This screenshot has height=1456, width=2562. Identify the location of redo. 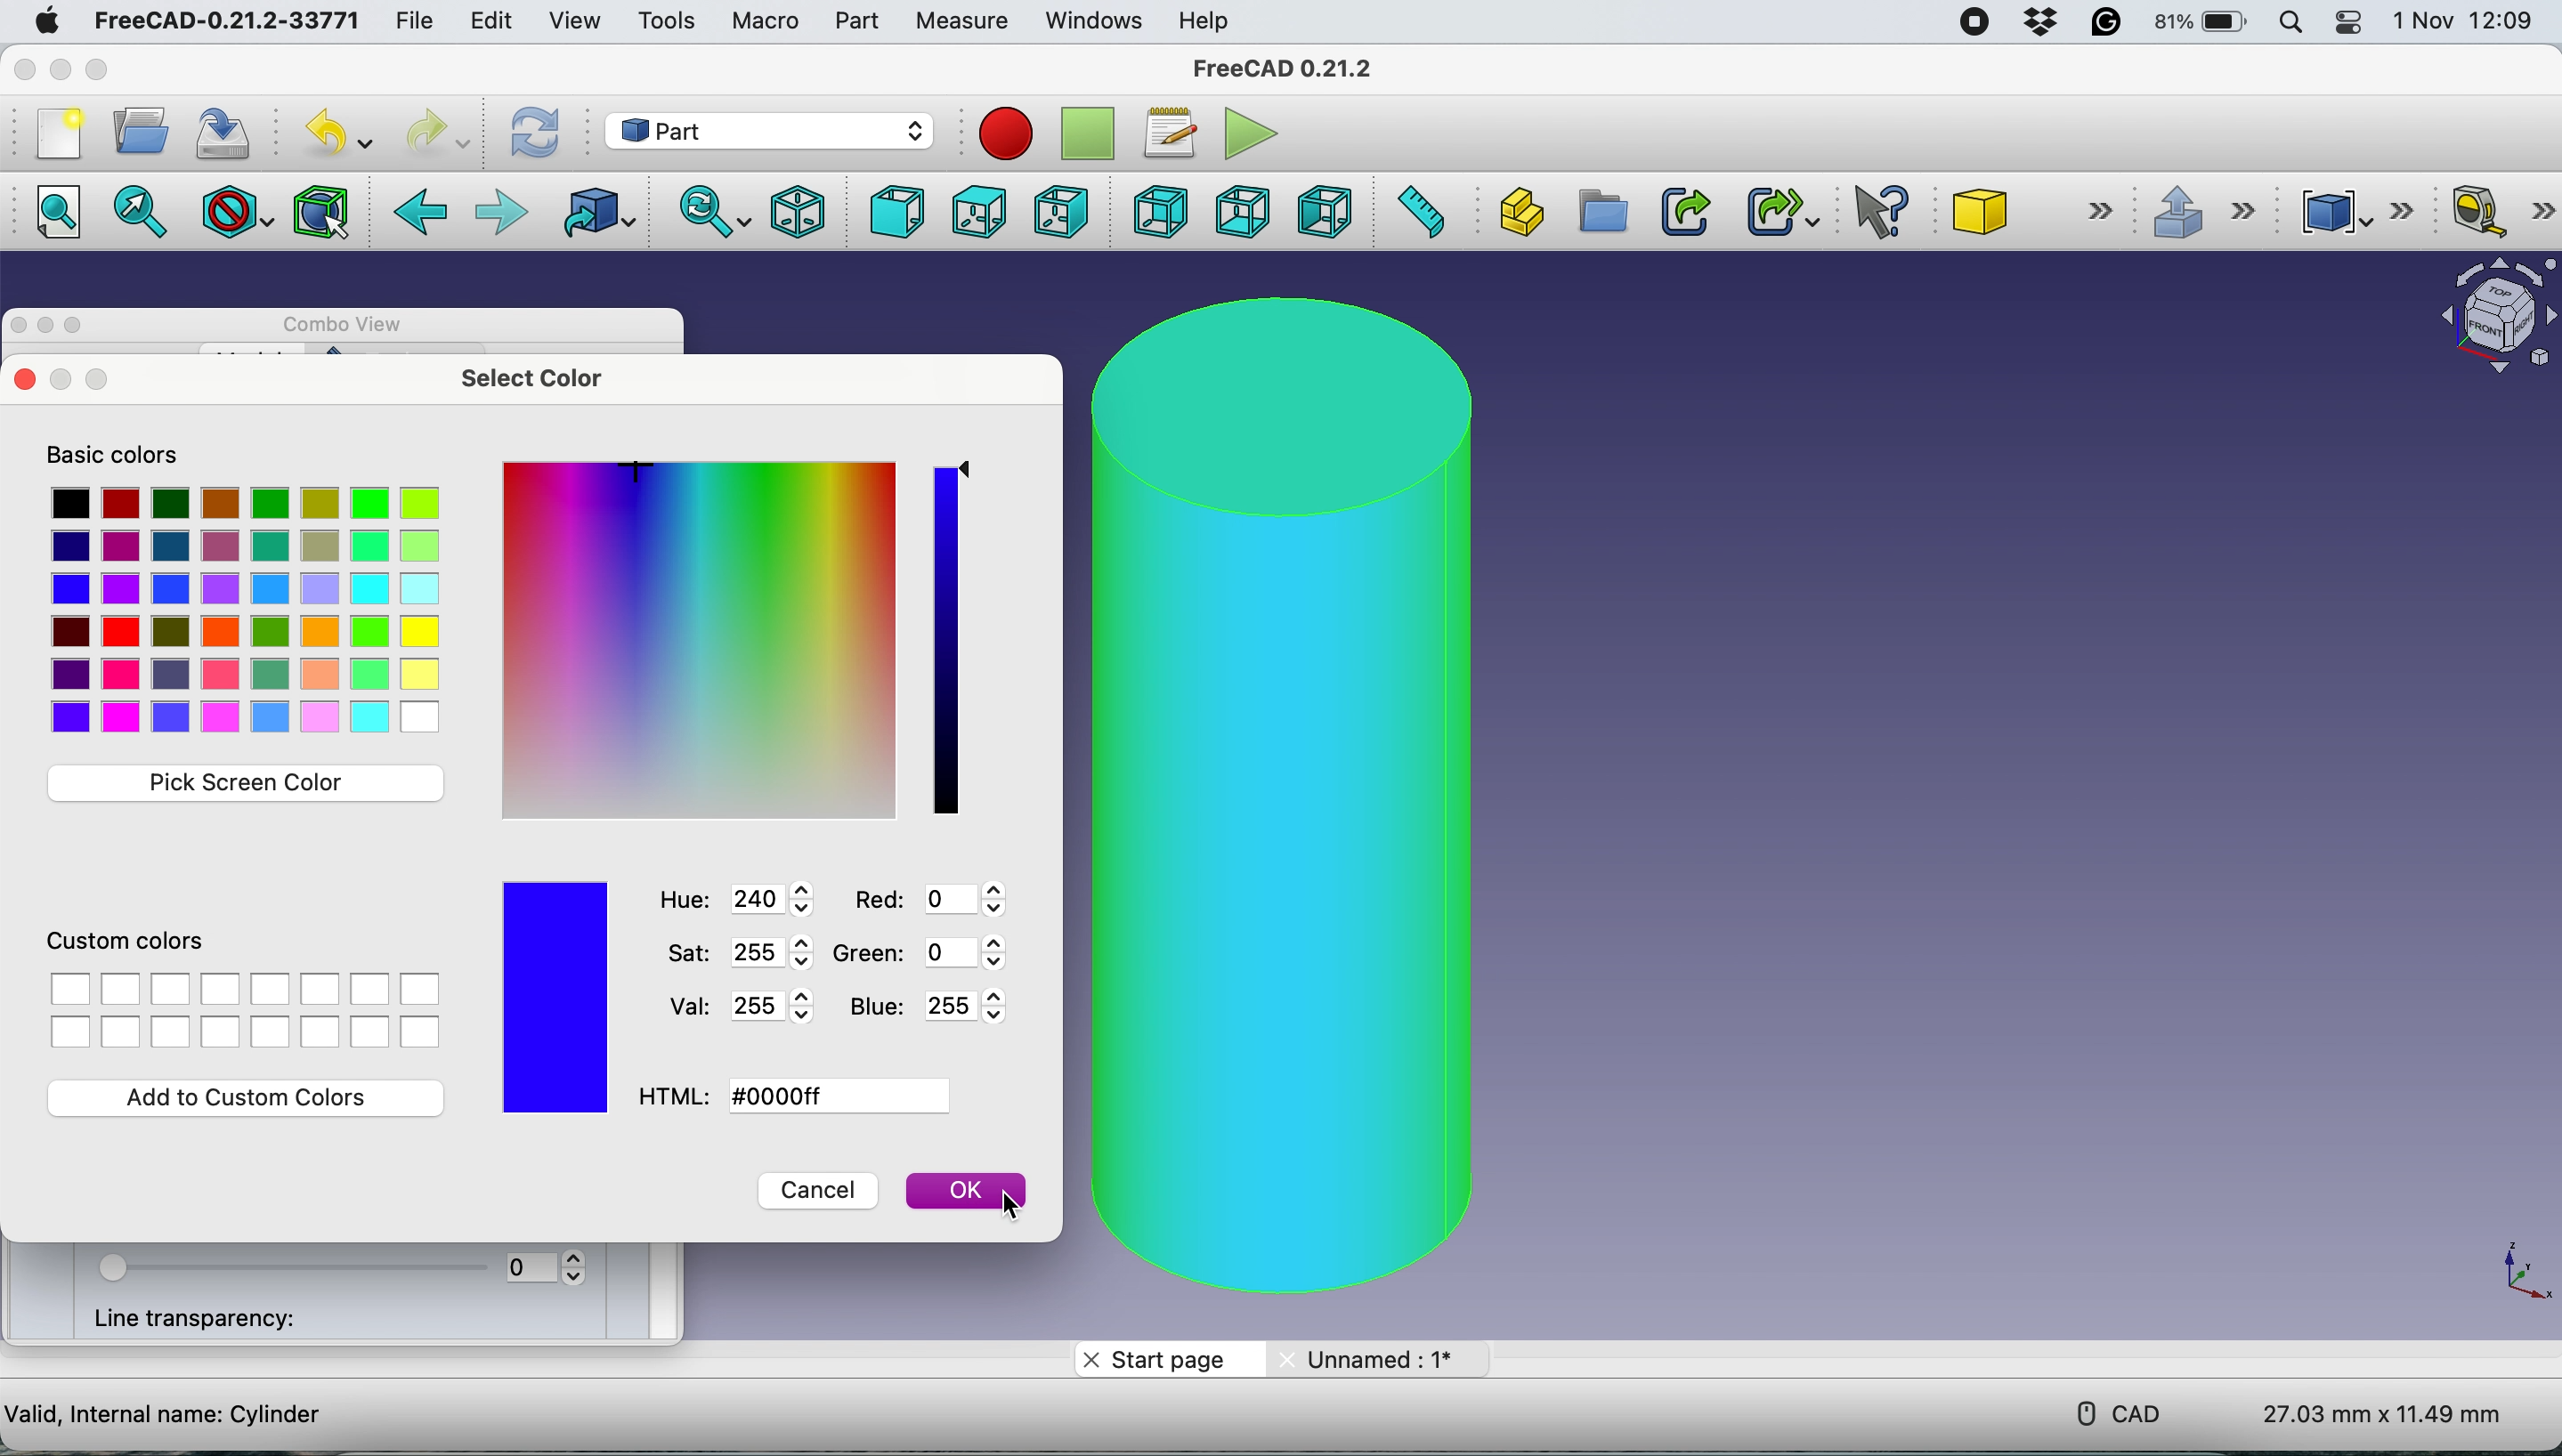
(444, 132).